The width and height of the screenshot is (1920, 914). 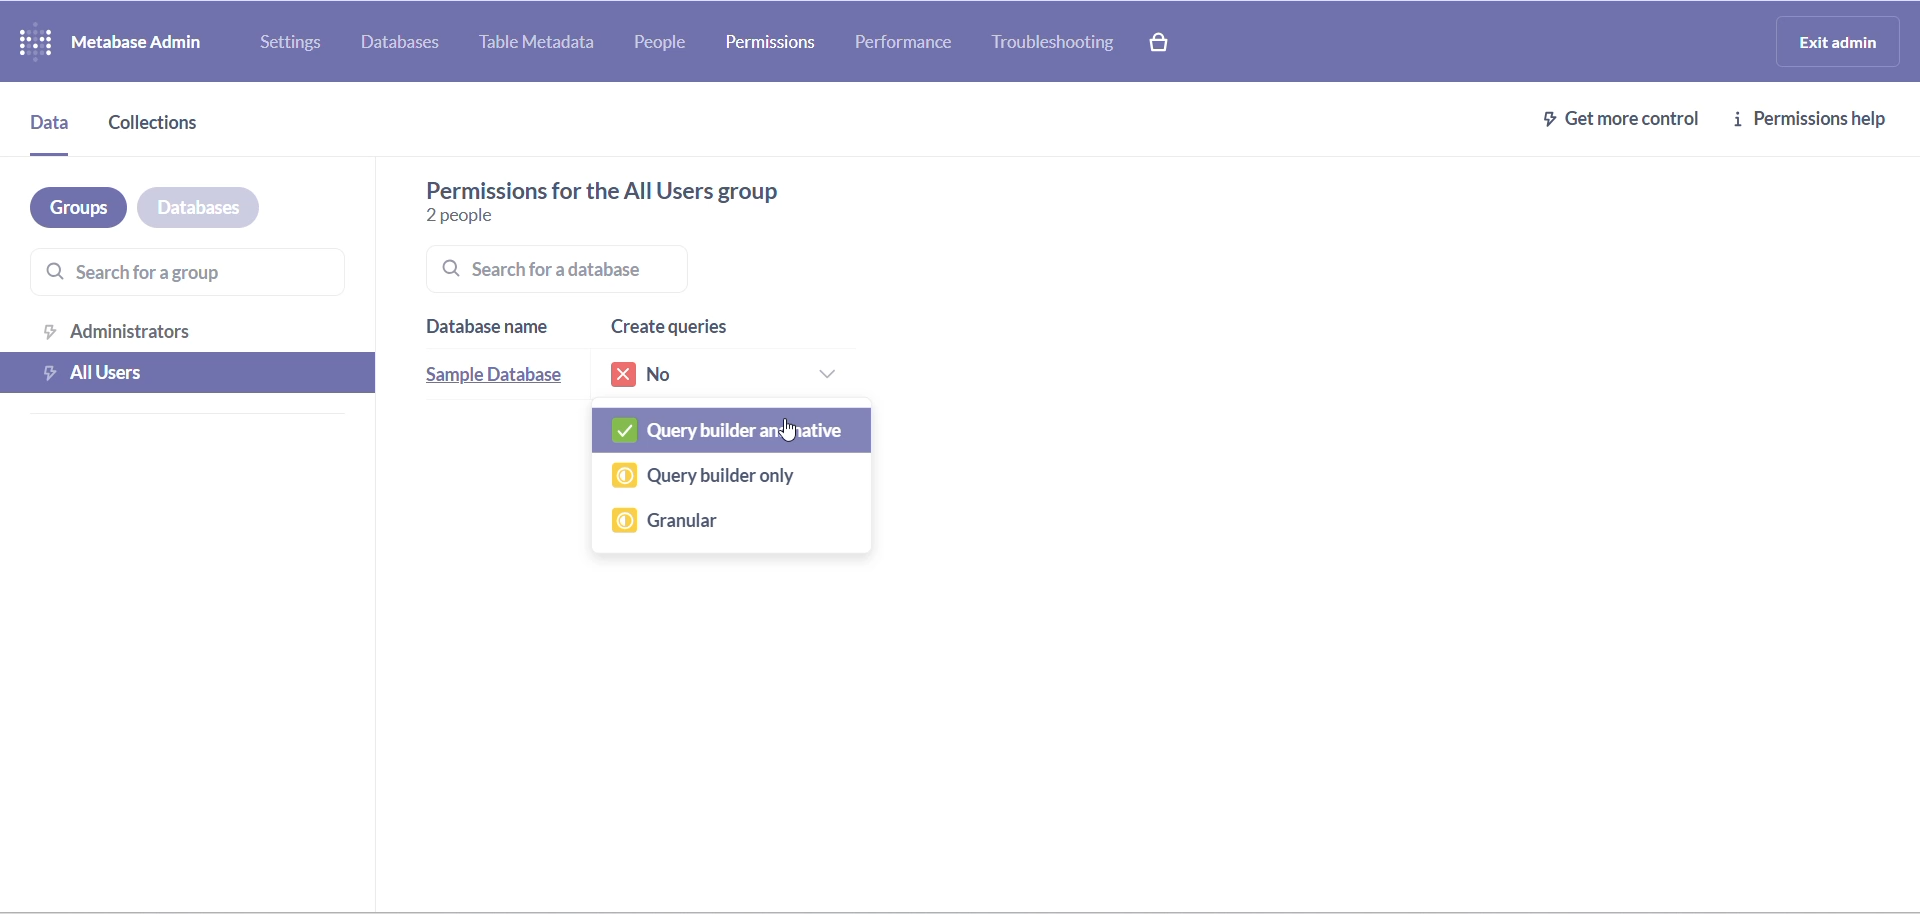 What do you see at coordinates (190, 373) in the screenshot?
I see `all users` at bounding box center [190, 373].